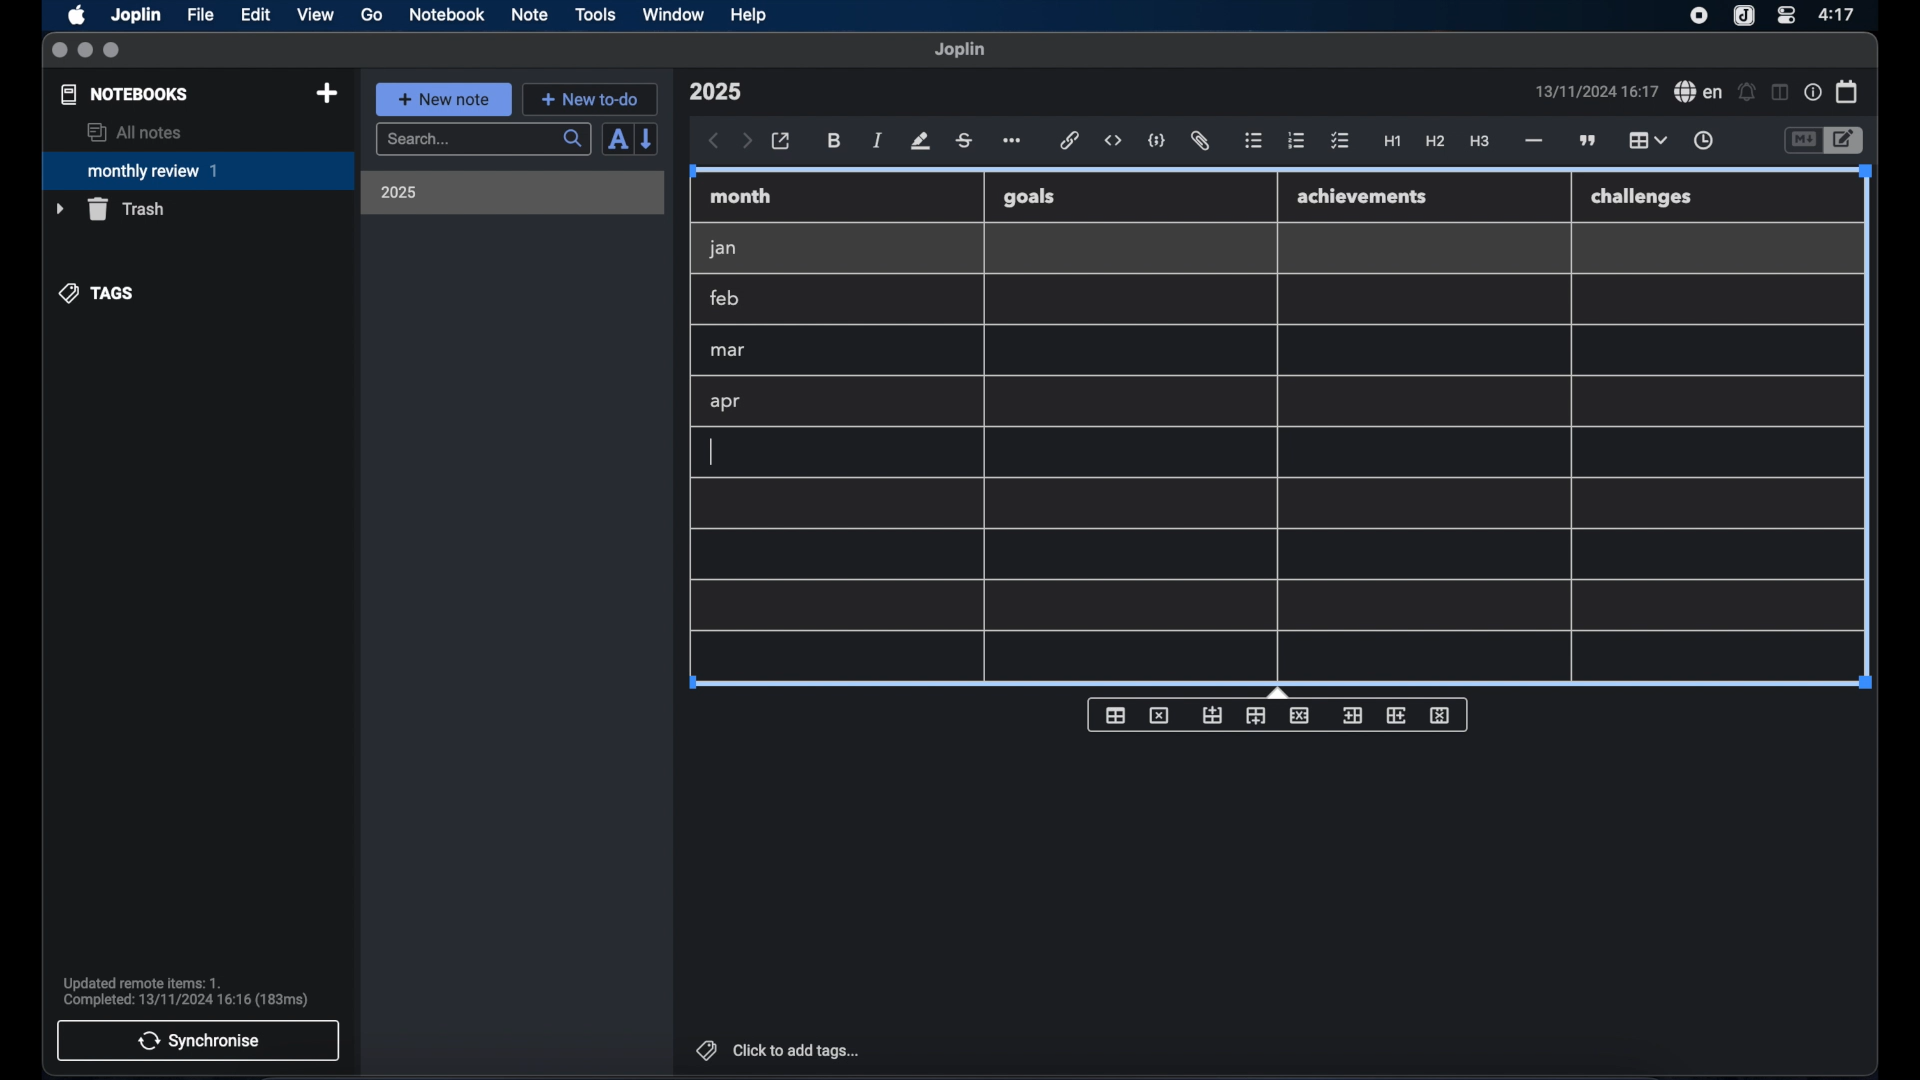 Image resolution: width=1920 pixels, height=1080 pixels. What do you see at coordinates (98, 293) in the screenshot?
I see `tags` at bounding box center [98, 293].